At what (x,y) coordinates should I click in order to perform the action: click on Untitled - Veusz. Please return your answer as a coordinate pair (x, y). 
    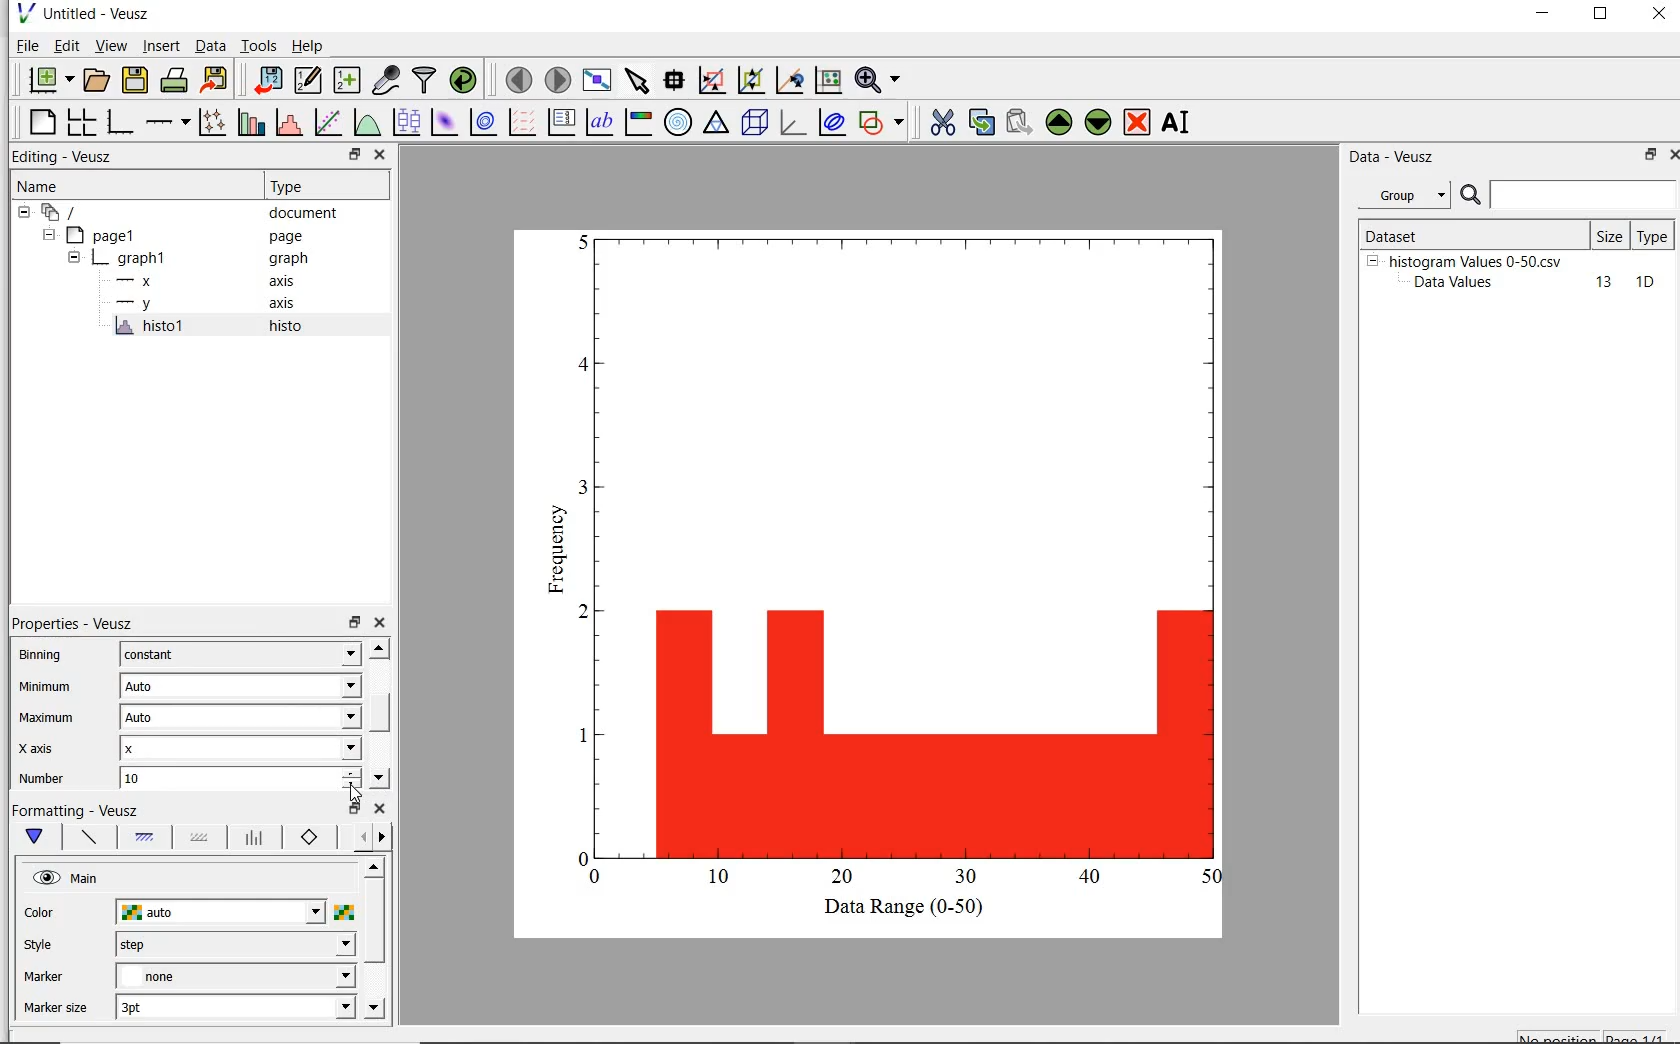
    Looking at the image, I should click on (101, 13).